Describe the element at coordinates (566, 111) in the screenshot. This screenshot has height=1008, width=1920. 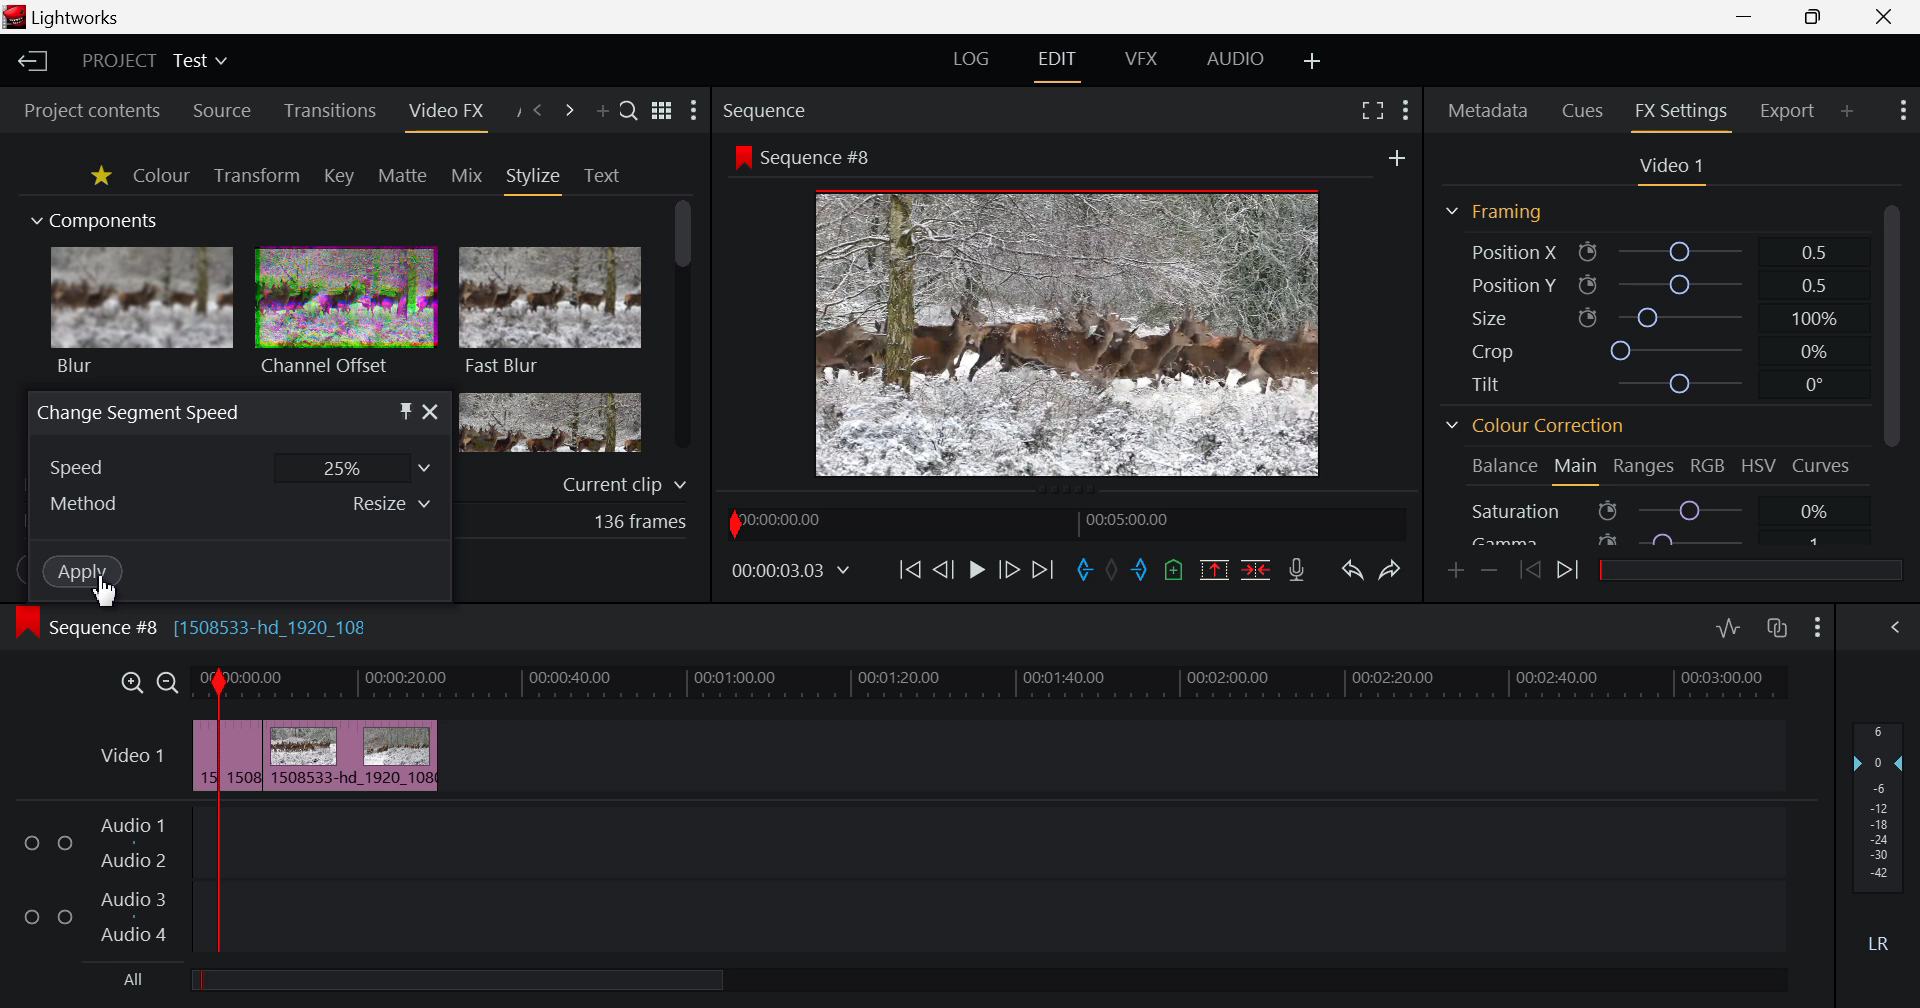
I see `Next Panel` at that location.